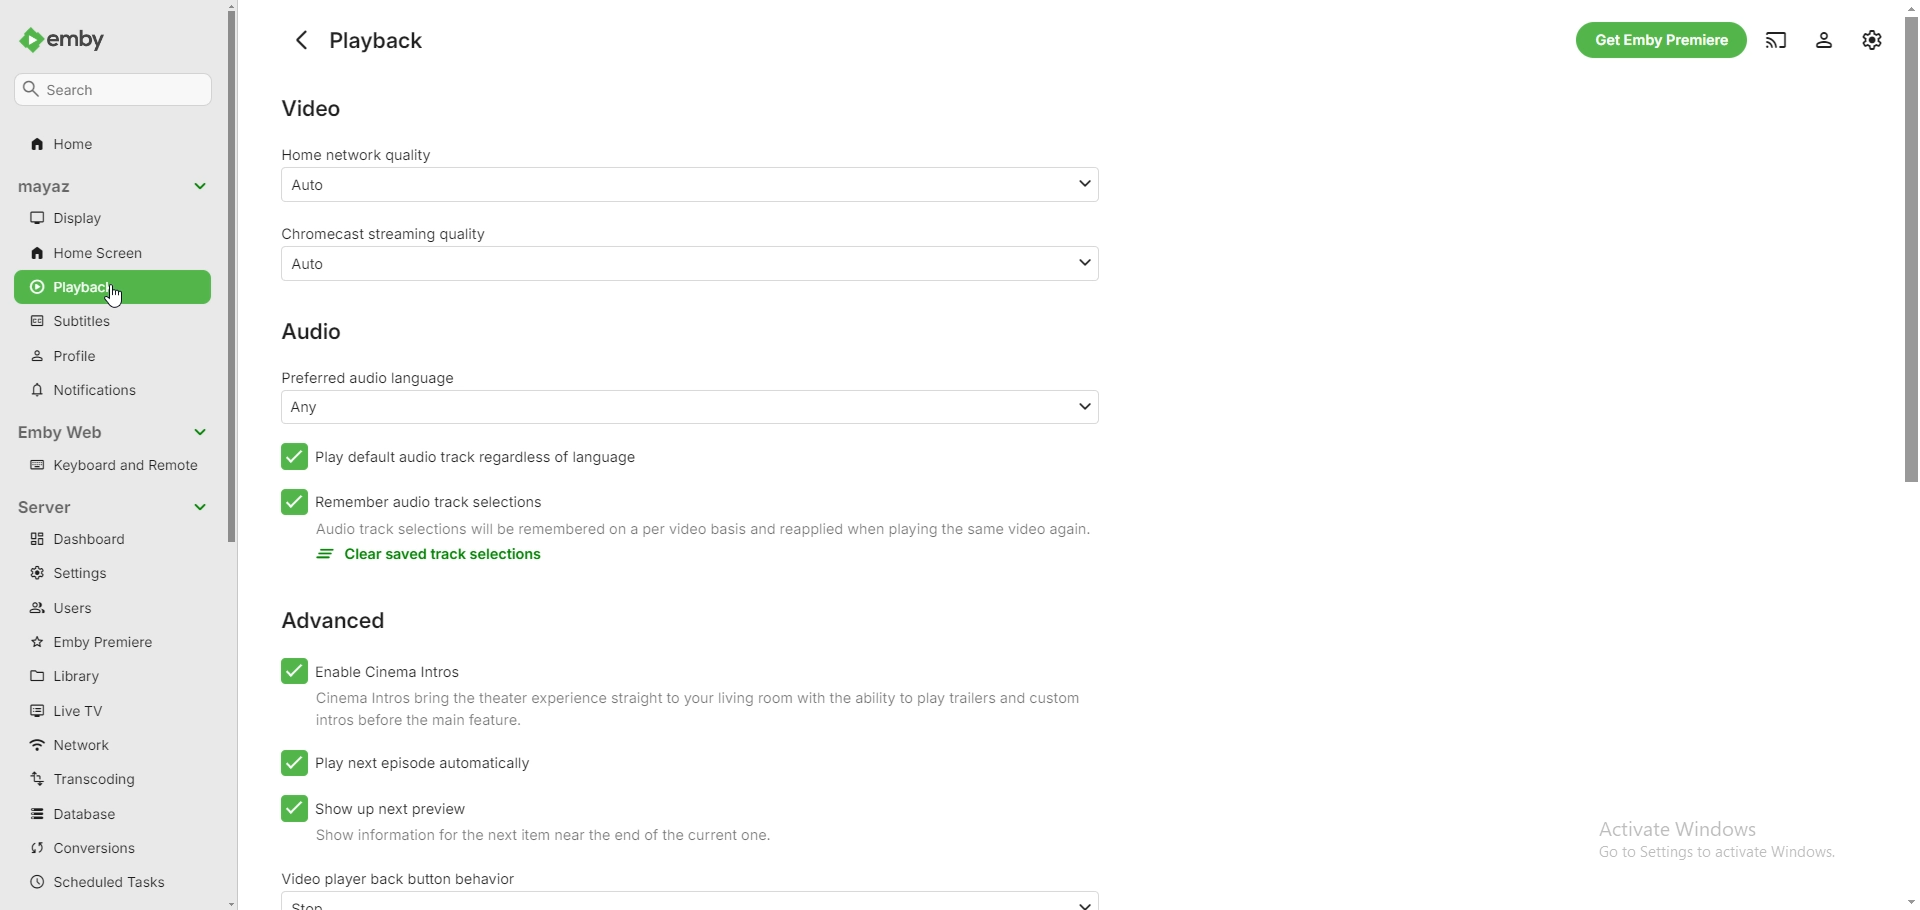  What do you see at coordinates (435, 557) in the screenshot?
I see `clear saved track selections` at bounding box center [435, 557].